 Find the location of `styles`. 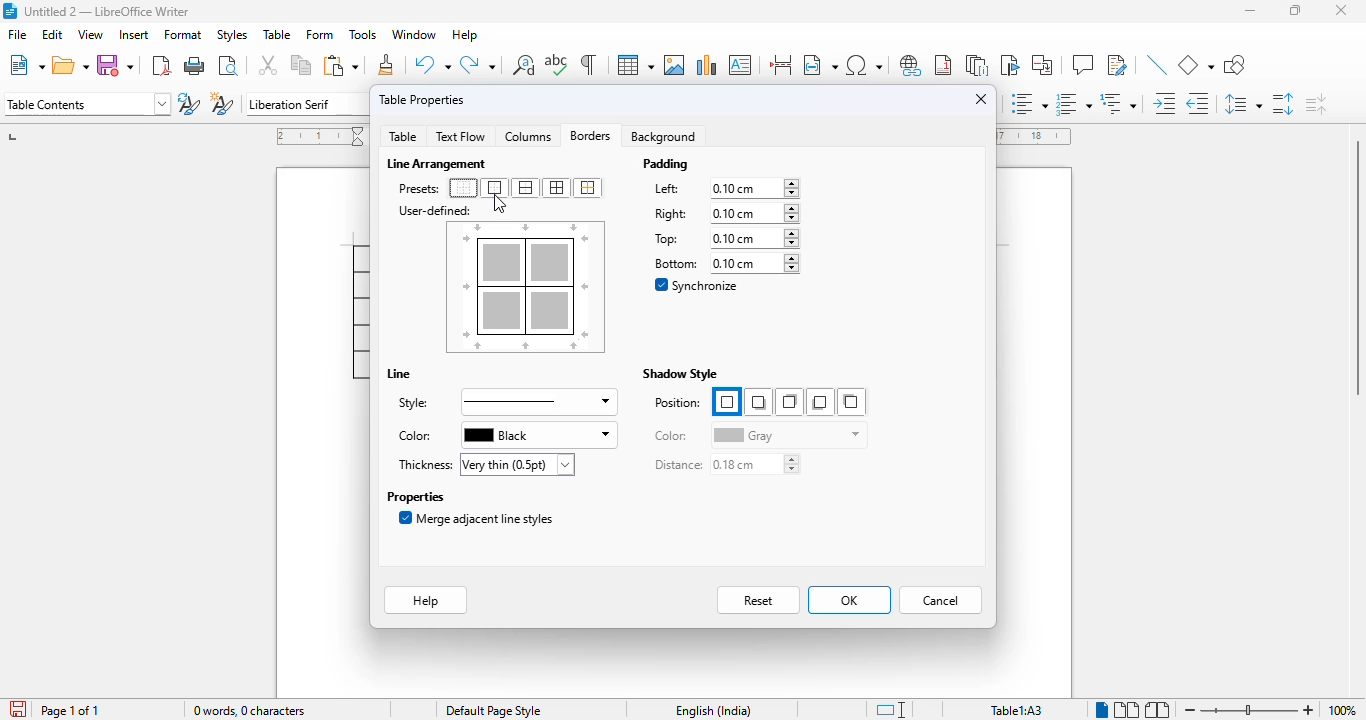

styles is located at coordinates (232, 35).